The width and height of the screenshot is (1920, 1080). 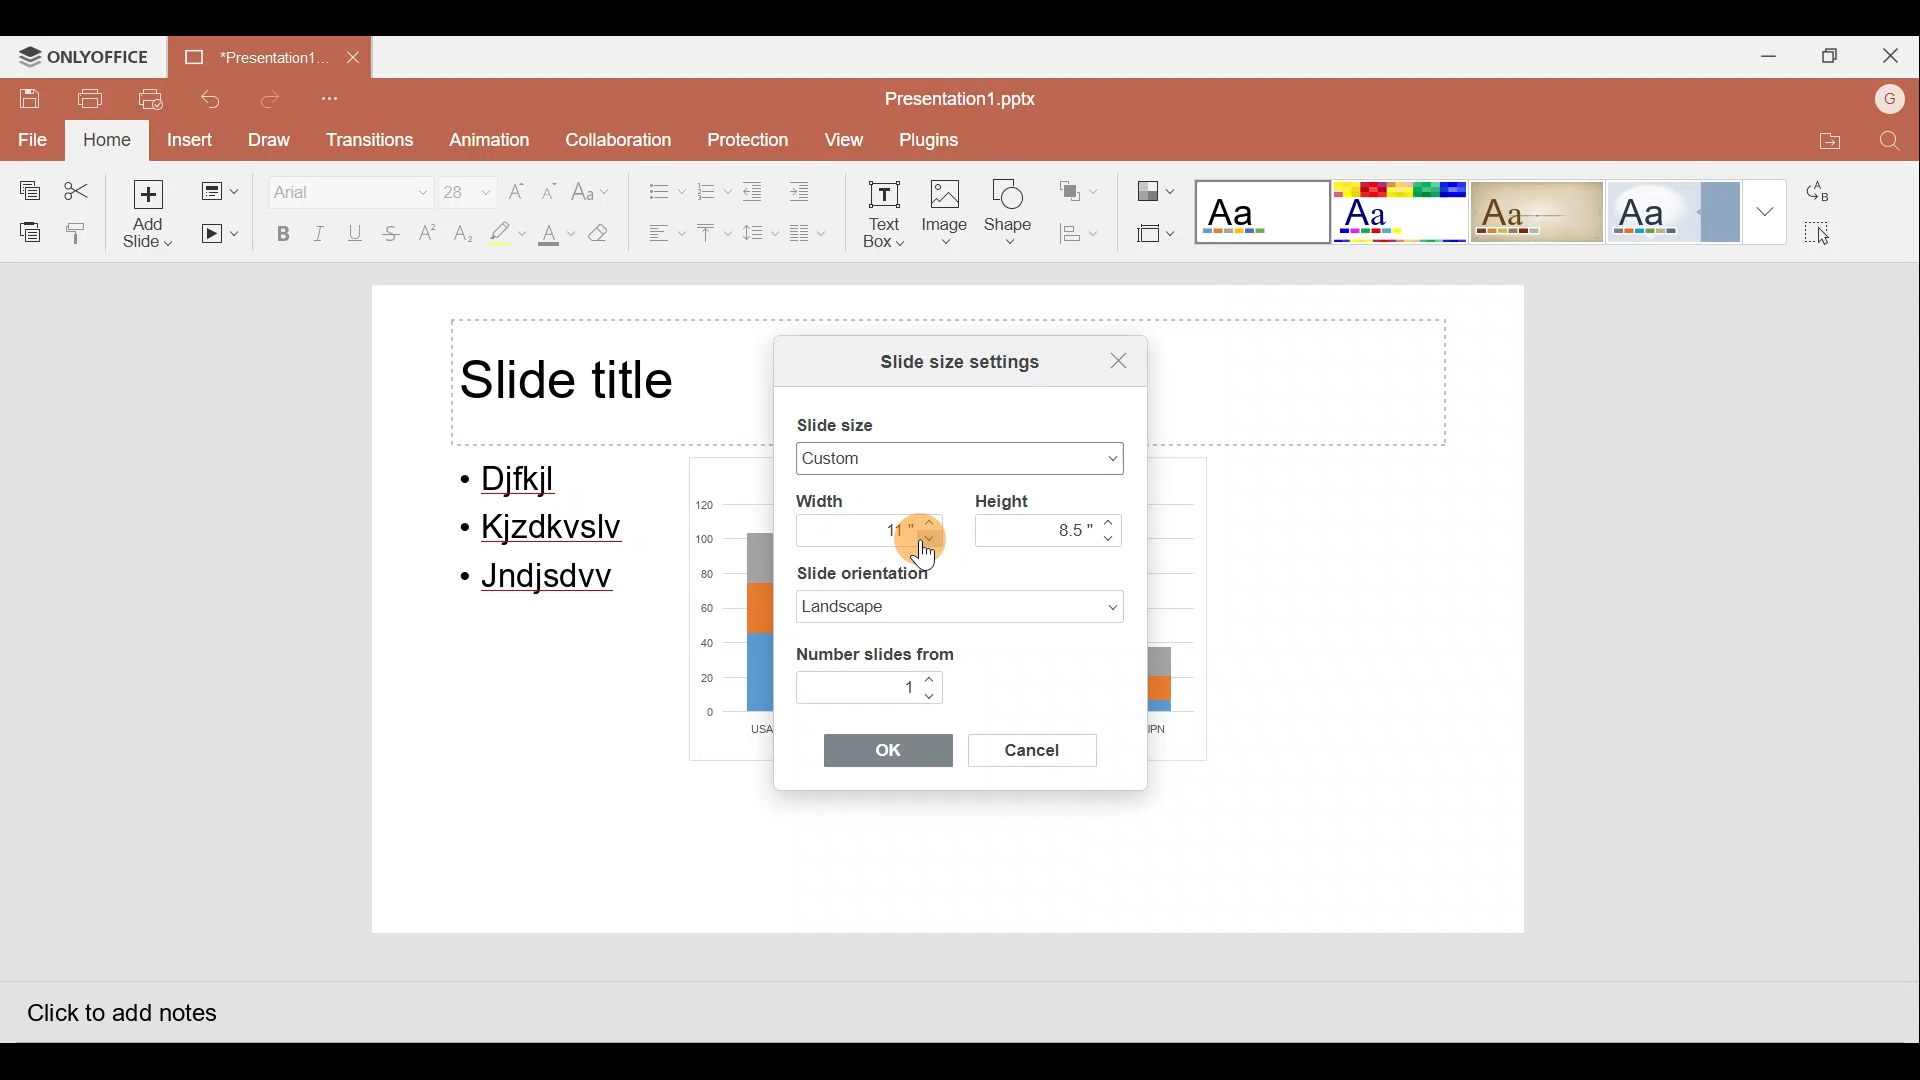 I want to click on Increase font size, so click(x=518, y=184).